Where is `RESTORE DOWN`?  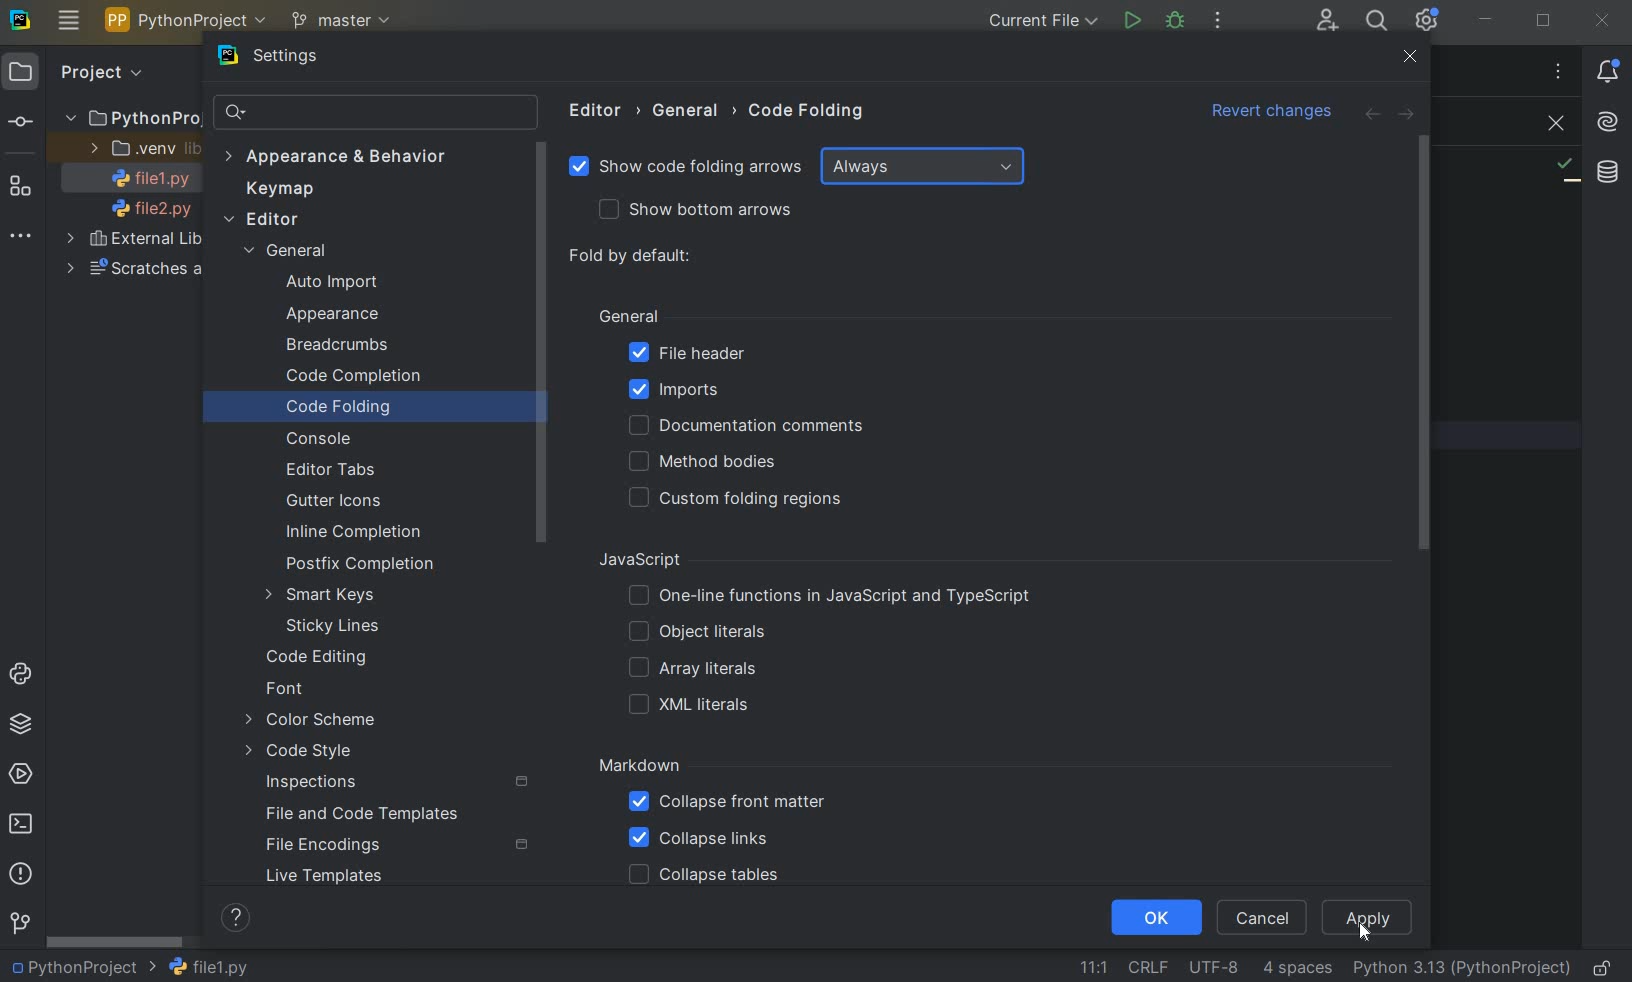 RESTORE DOWN is located at coordinates (1544, 23).